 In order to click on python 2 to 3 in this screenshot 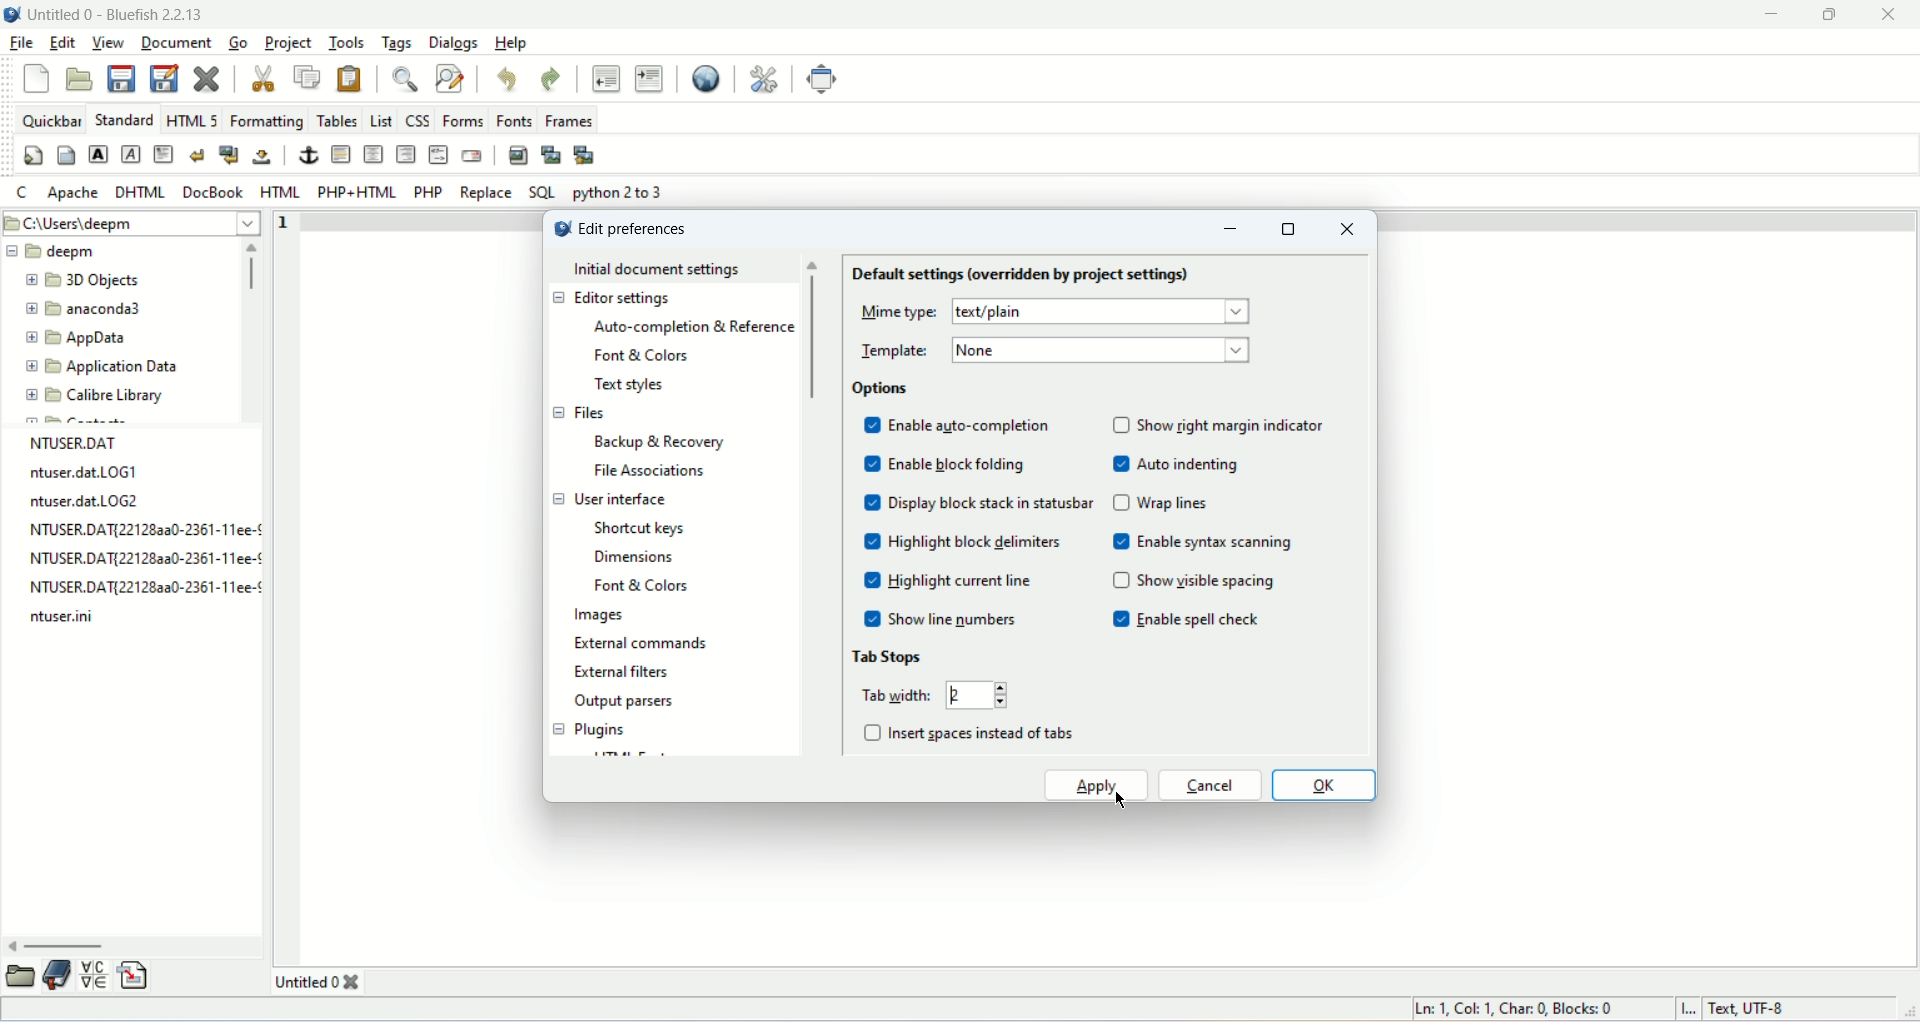, I will do `click(624, 194)`.